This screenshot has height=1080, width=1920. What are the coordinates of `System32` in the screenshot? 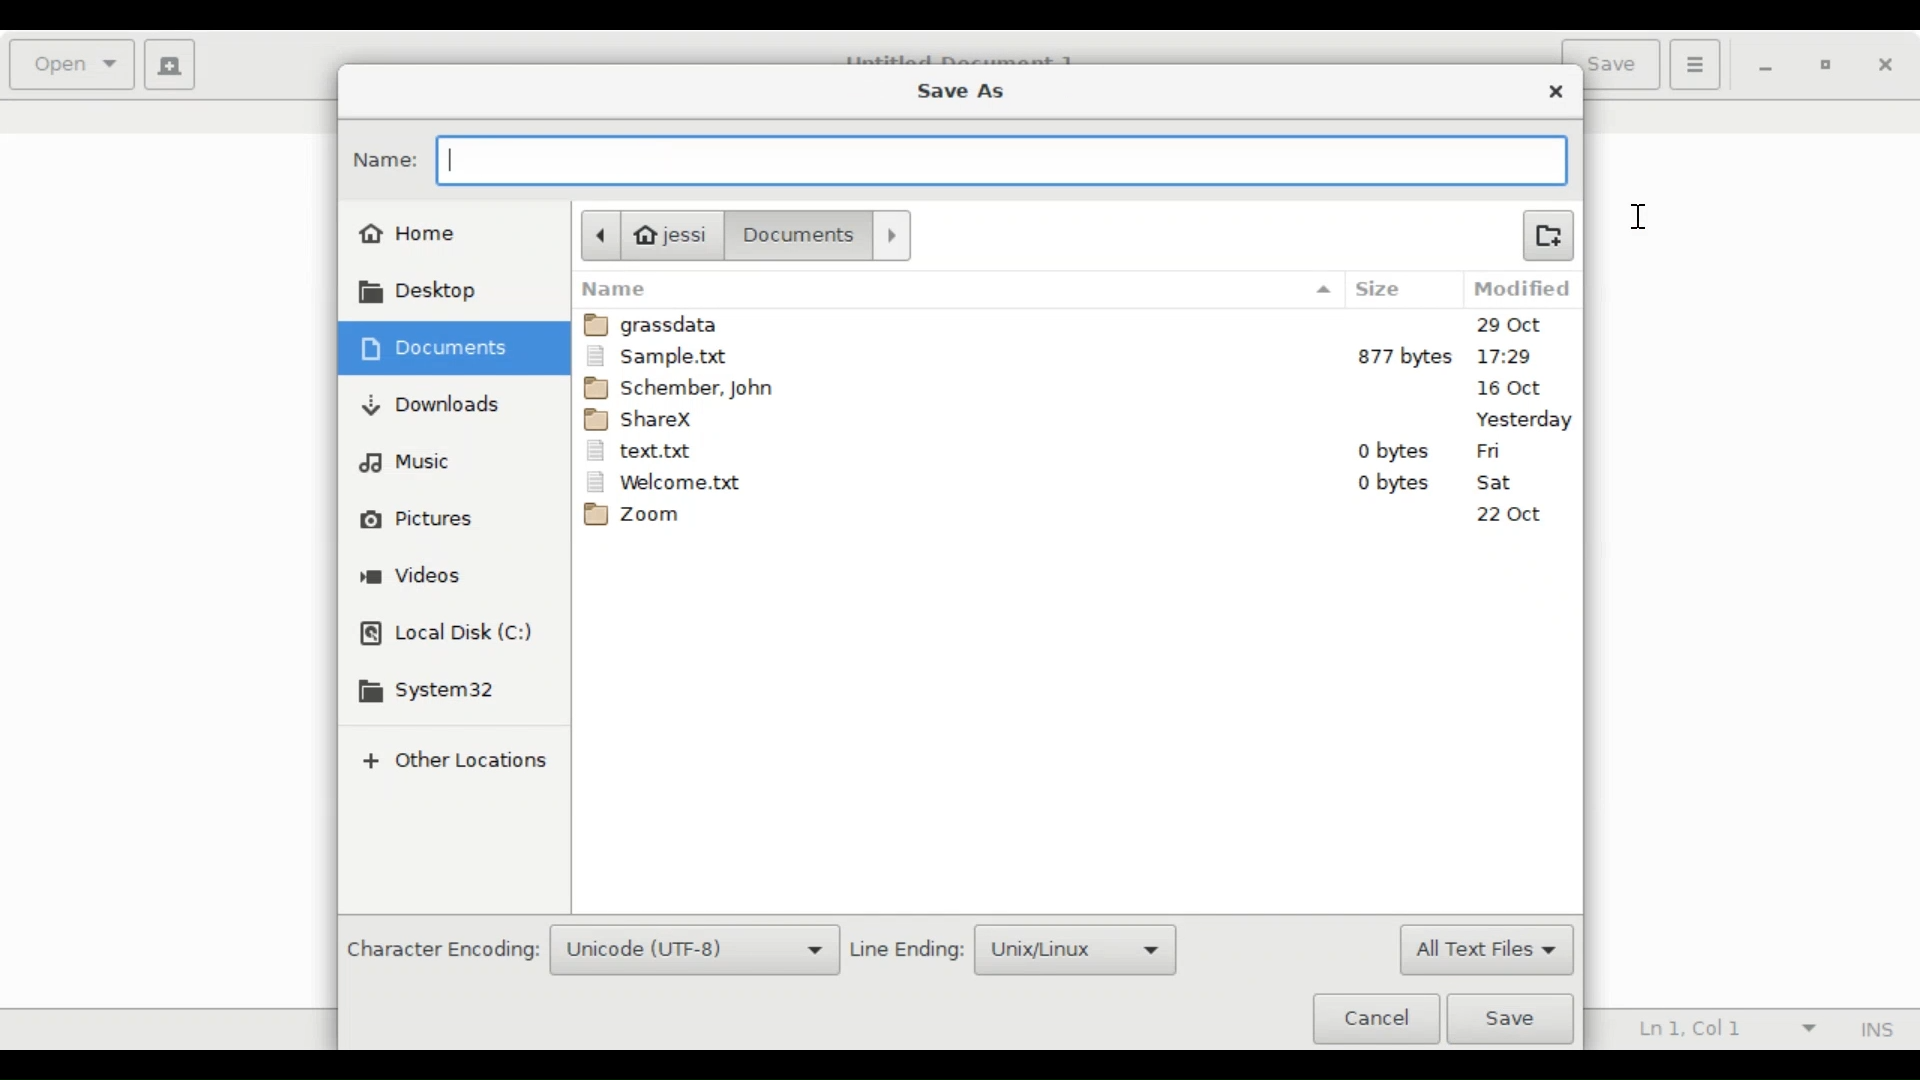 It's located at (433, 692).